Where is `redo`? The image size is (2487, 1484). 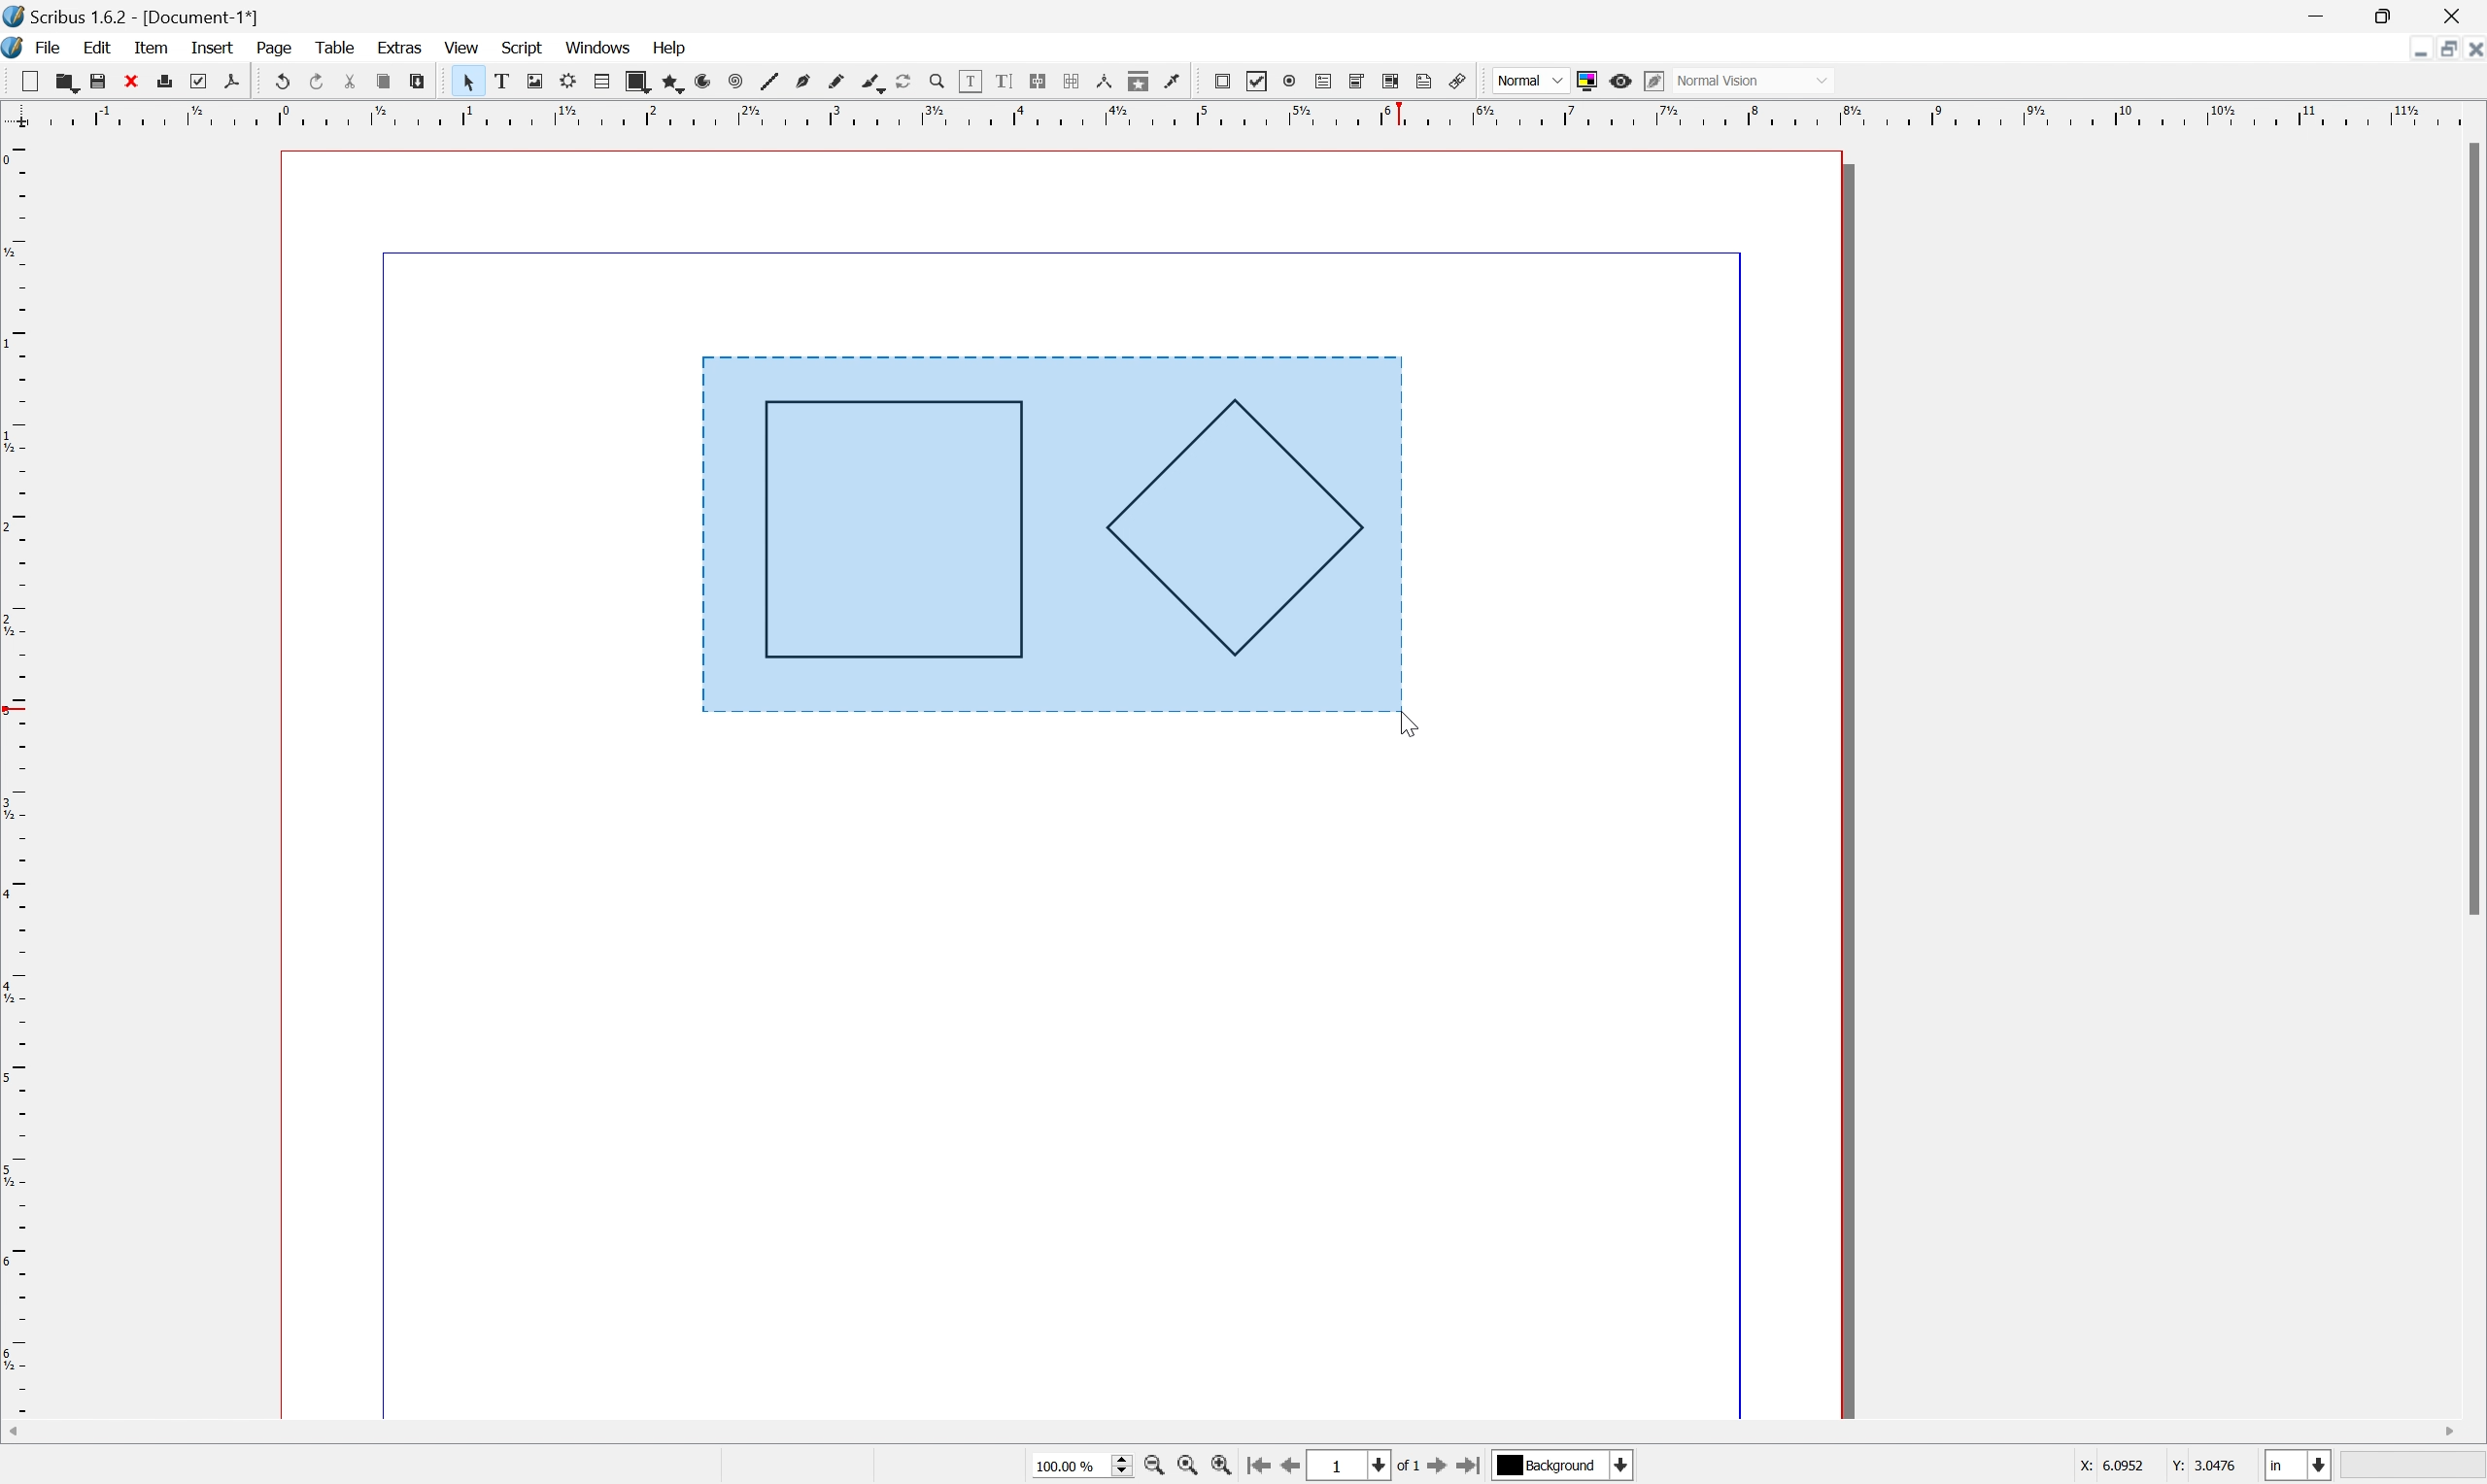 redo is located at coordinates (313, 83).